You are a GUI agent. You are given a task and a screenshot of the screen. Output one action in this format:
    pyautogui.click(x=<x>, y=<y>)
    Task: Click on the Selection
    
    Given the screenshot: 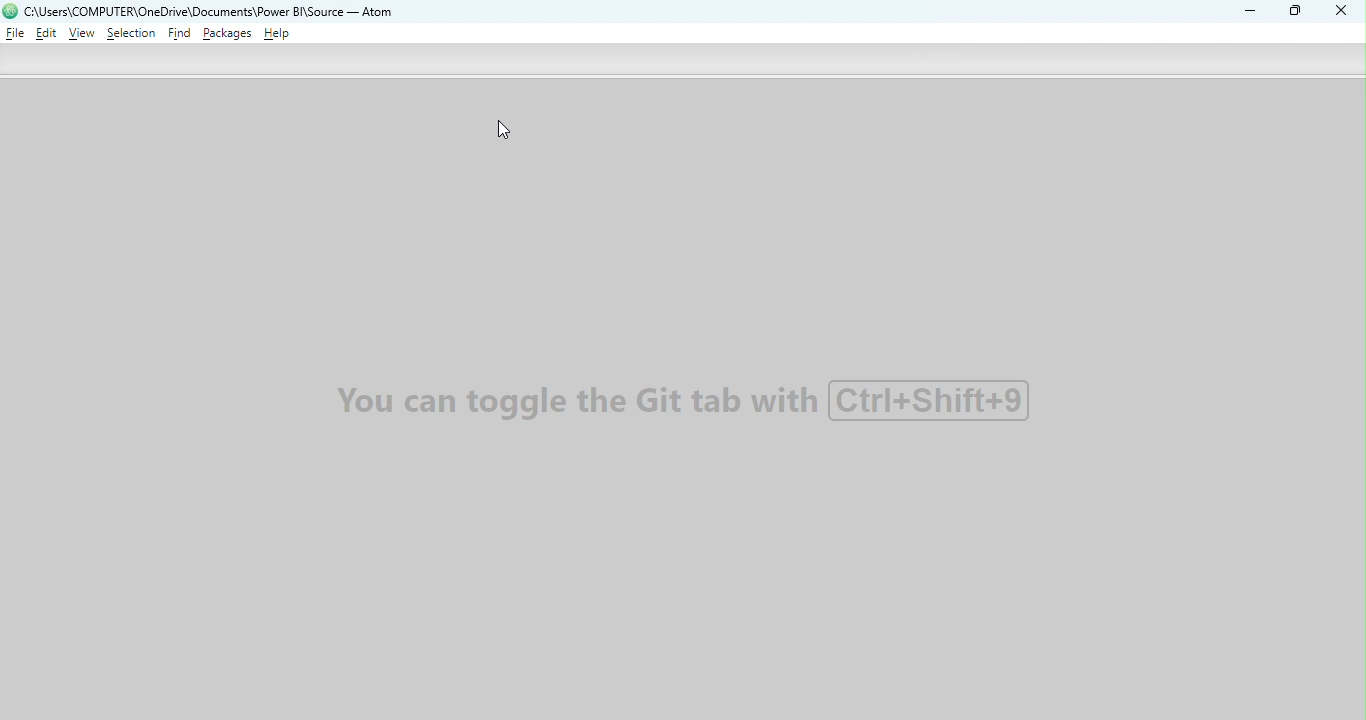 What is the action you would take?
    pyautogui.click(x=131, y=36)
    